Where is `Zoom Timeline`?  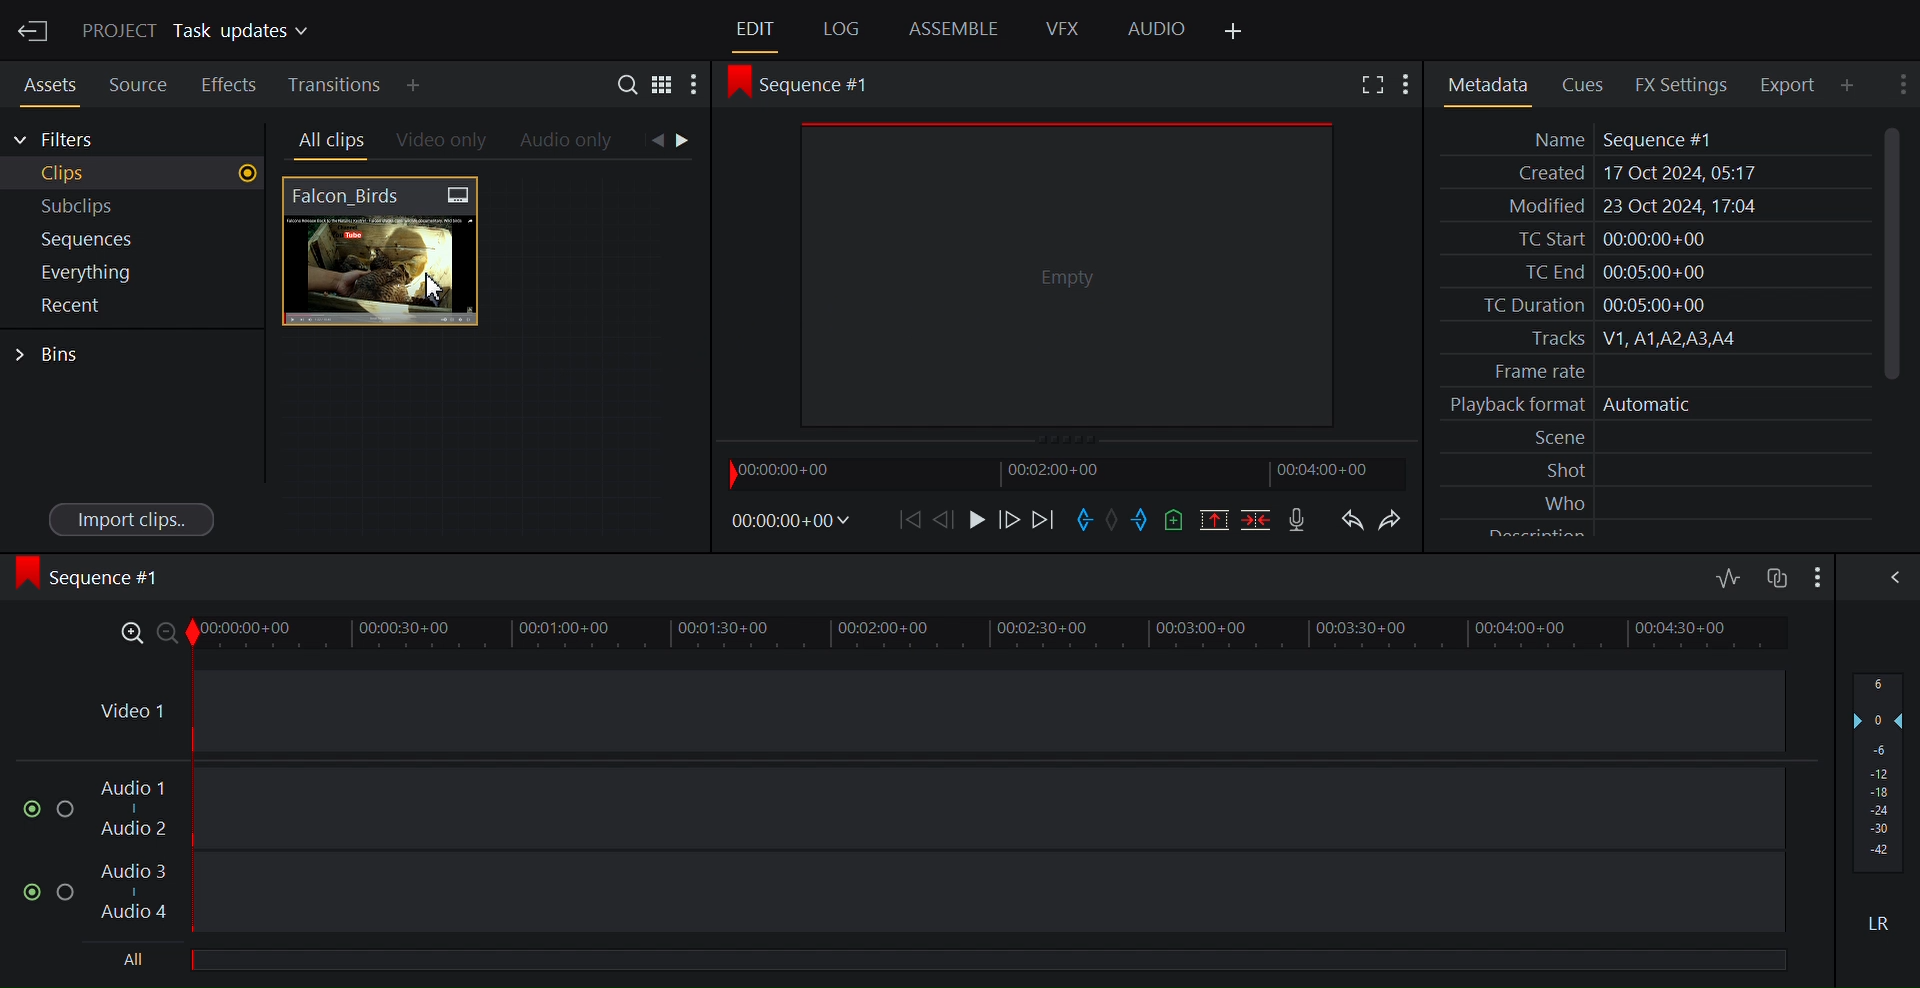
Zoom Timeline is located at coordinates (943, 636).